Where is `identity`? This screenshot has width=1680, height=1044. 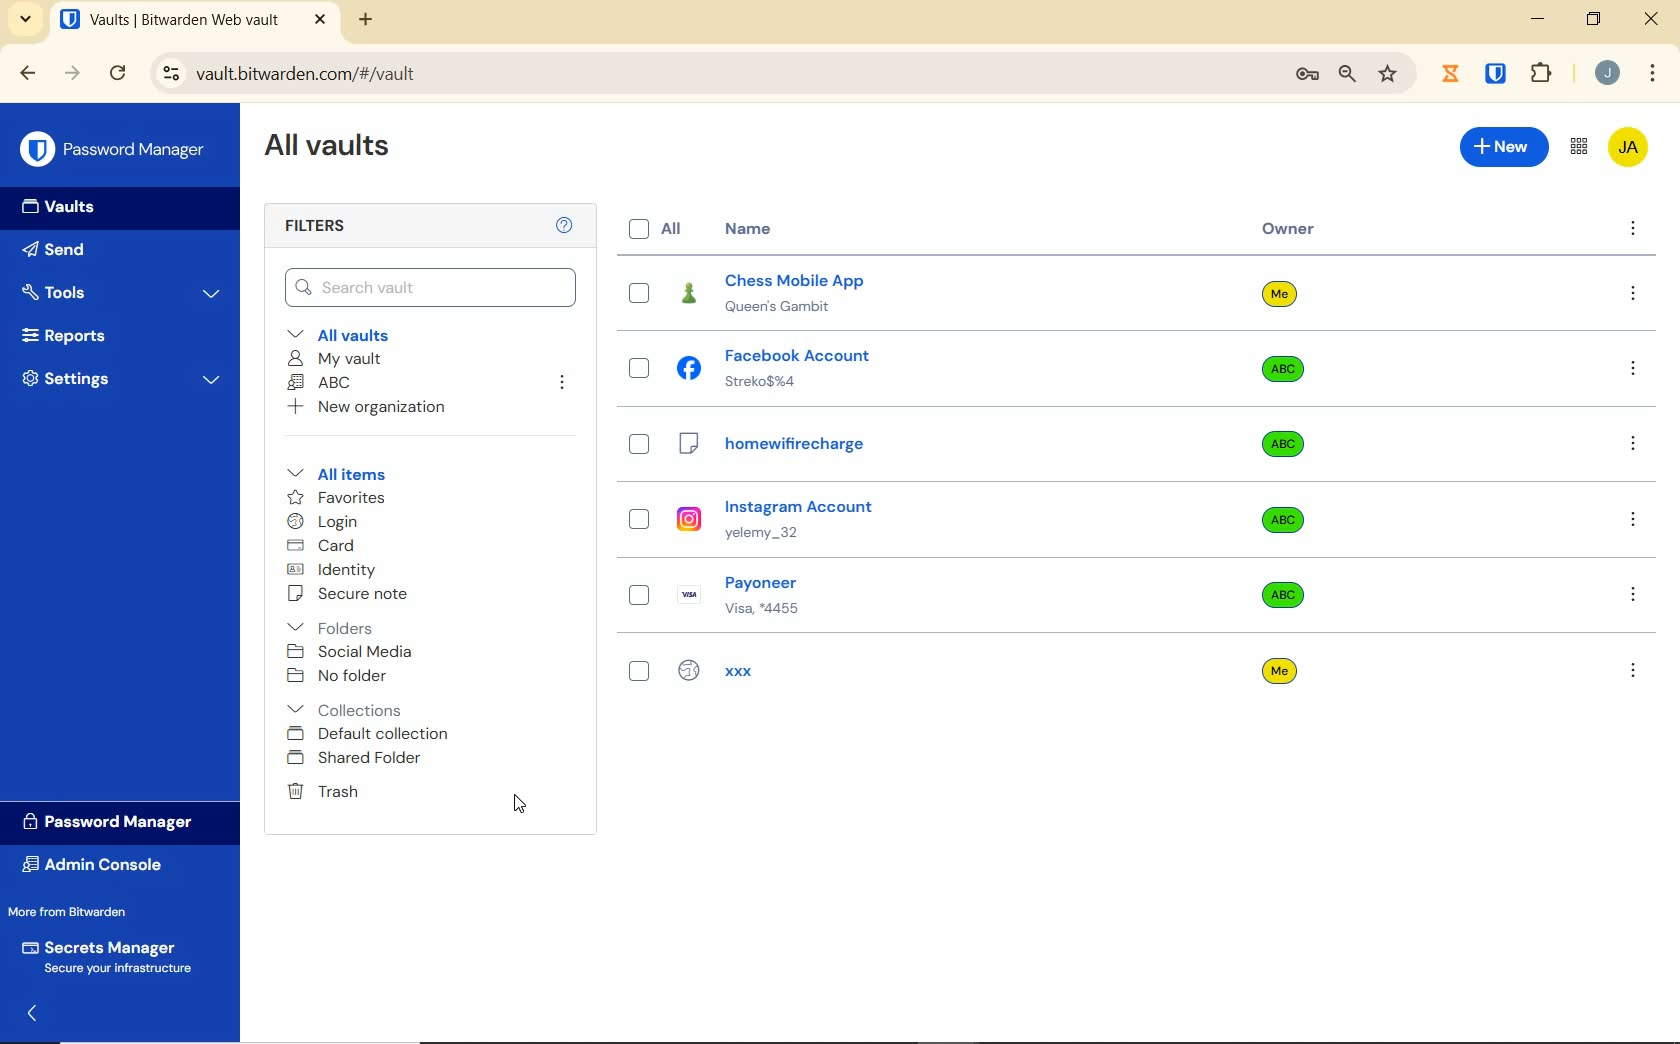 identity is located at coordinates (344, 570).